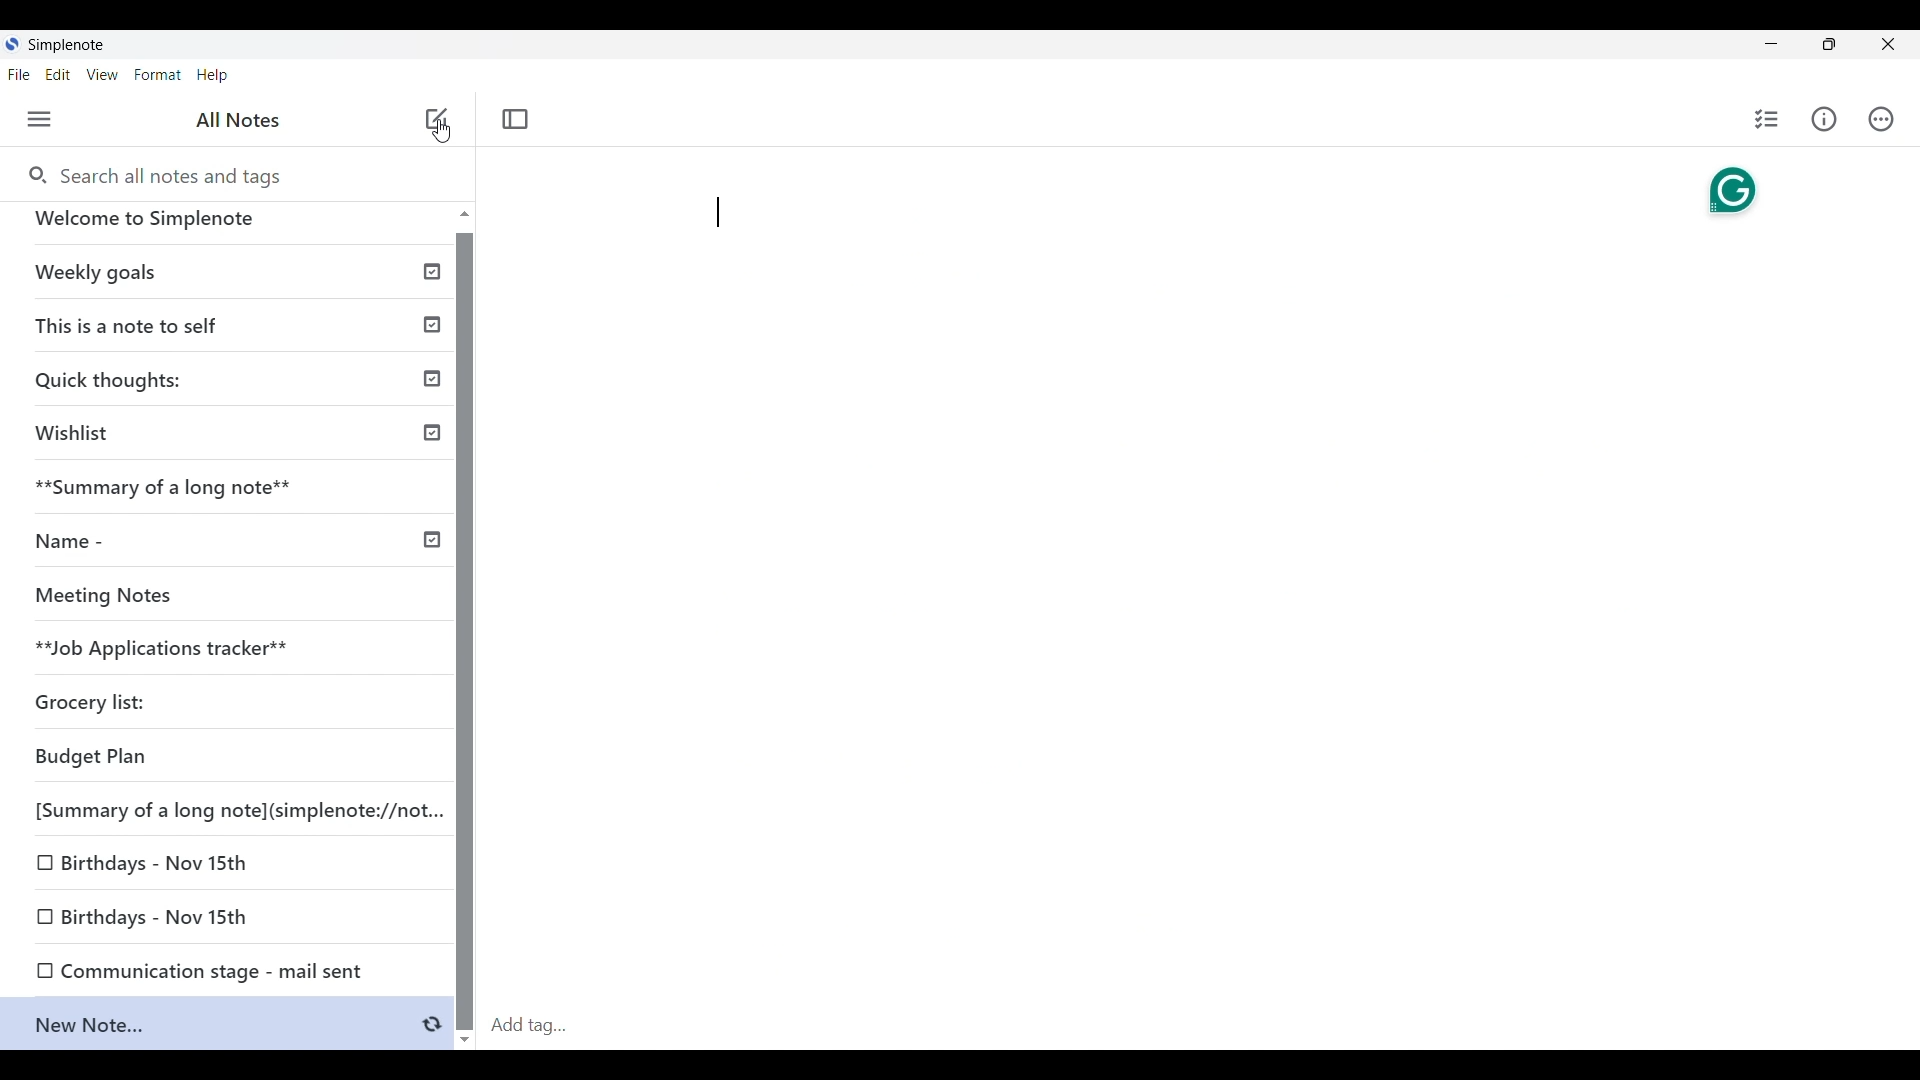 This screenshot has width=1920, height=1080. I want to click on File menu, so click(19, 74).